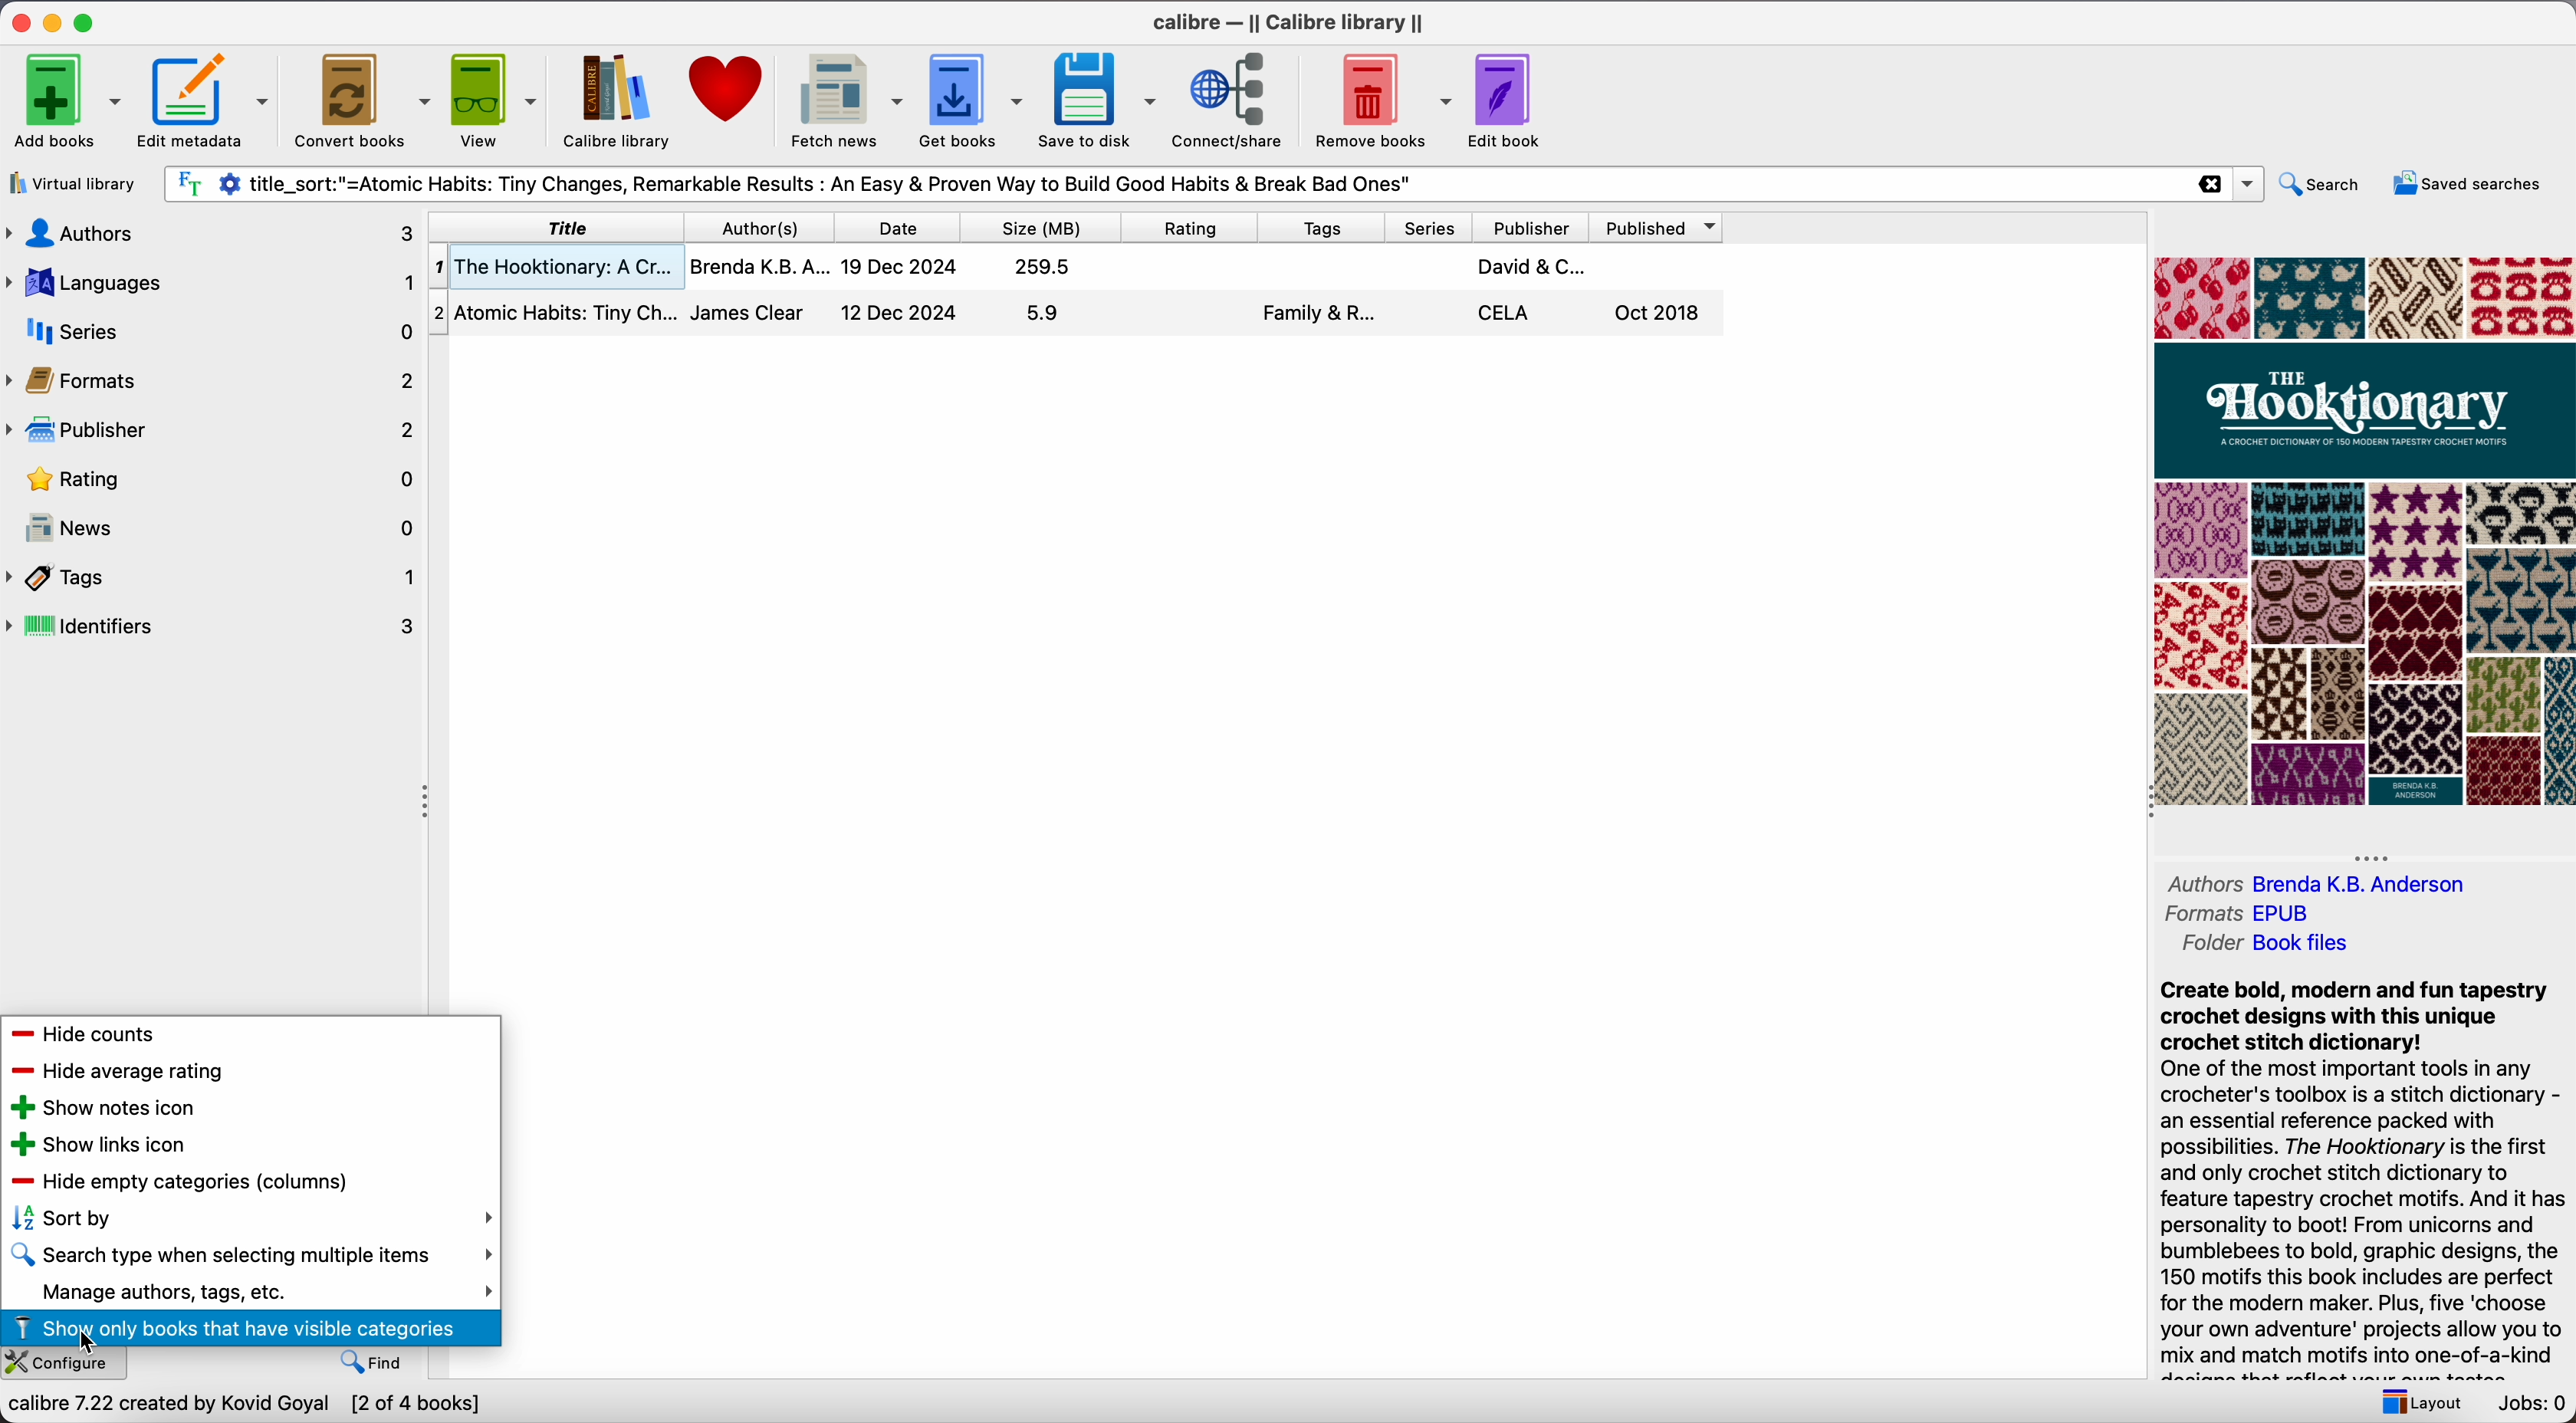 The height and width of the screenshot is (1423, 2576). What do you see at coordinates (1321, 314) in the screenshot?
I see `Family & R...` at bounding box center [1321, 314].